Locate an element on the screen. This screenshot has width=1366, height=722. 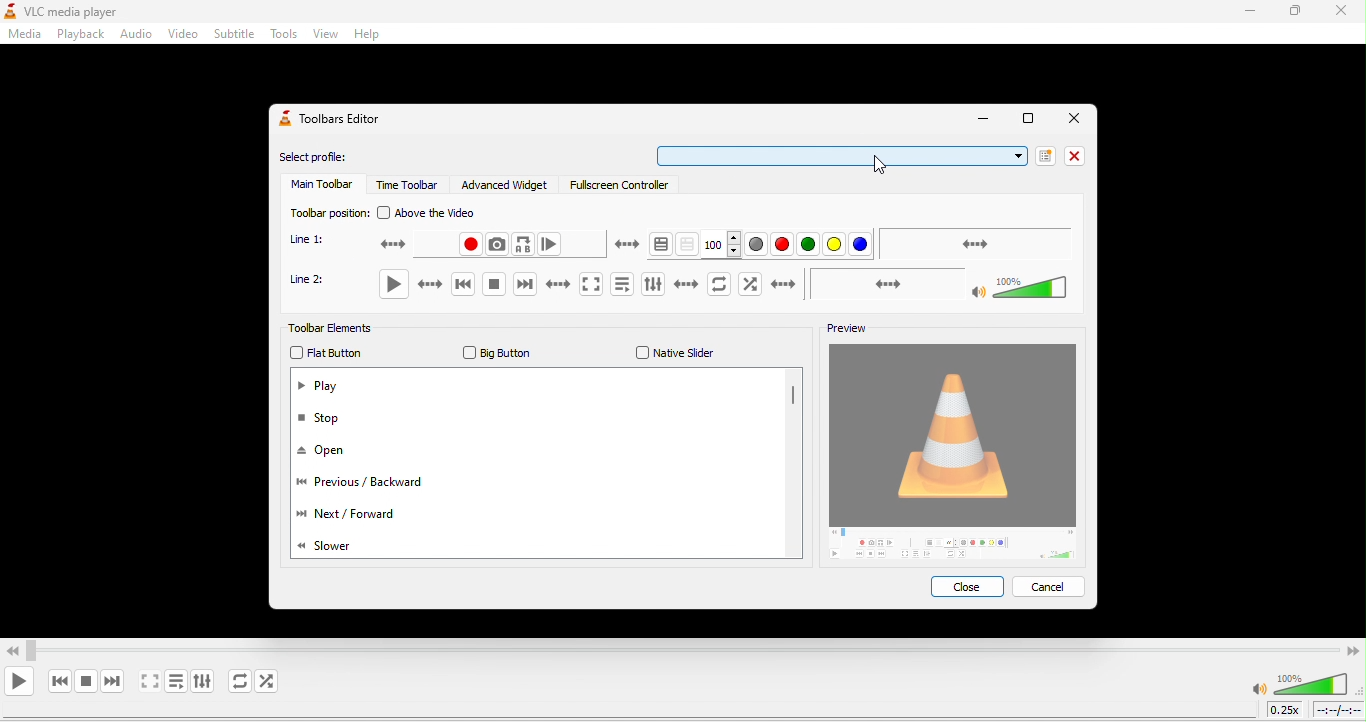
100 is located at coordinates (723, 244).